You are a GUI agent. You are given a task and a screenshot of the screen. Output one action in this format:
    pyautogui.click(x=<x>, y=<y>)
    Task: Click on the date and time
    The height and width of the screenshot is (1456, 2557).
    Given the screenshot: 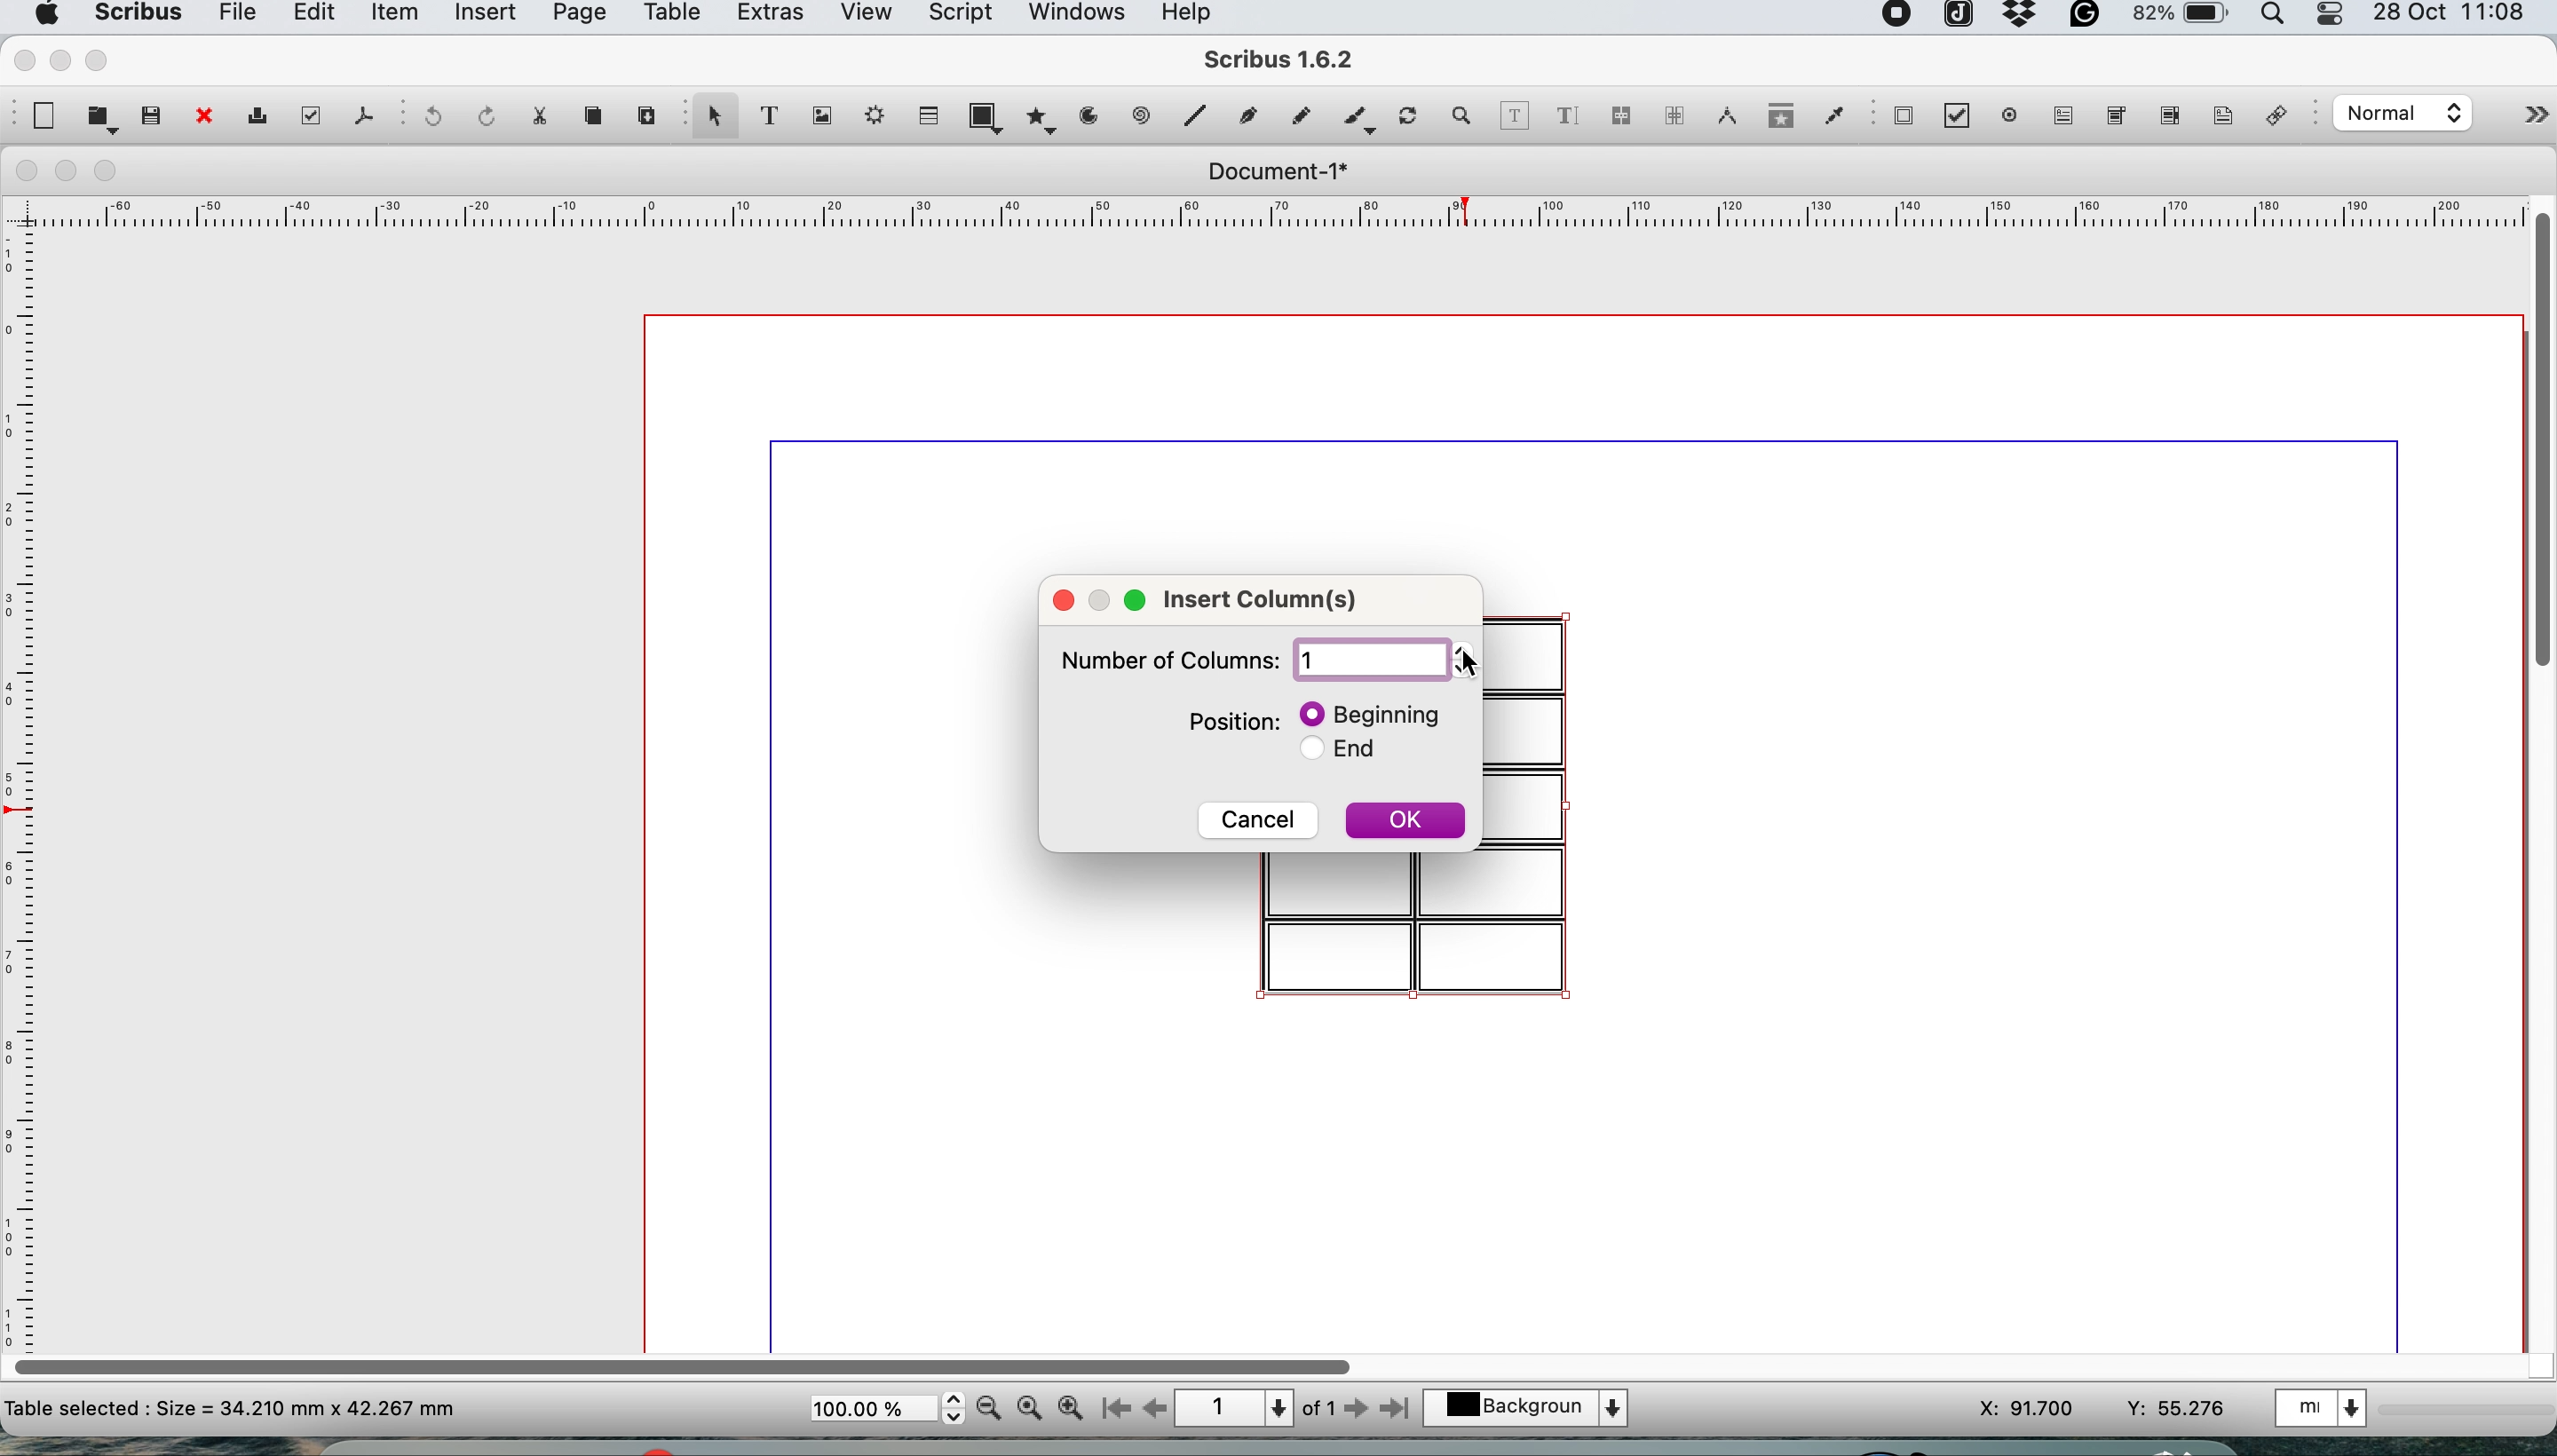 What is the action you would take?
    pyautogui.click(x=2454, y=15)
    